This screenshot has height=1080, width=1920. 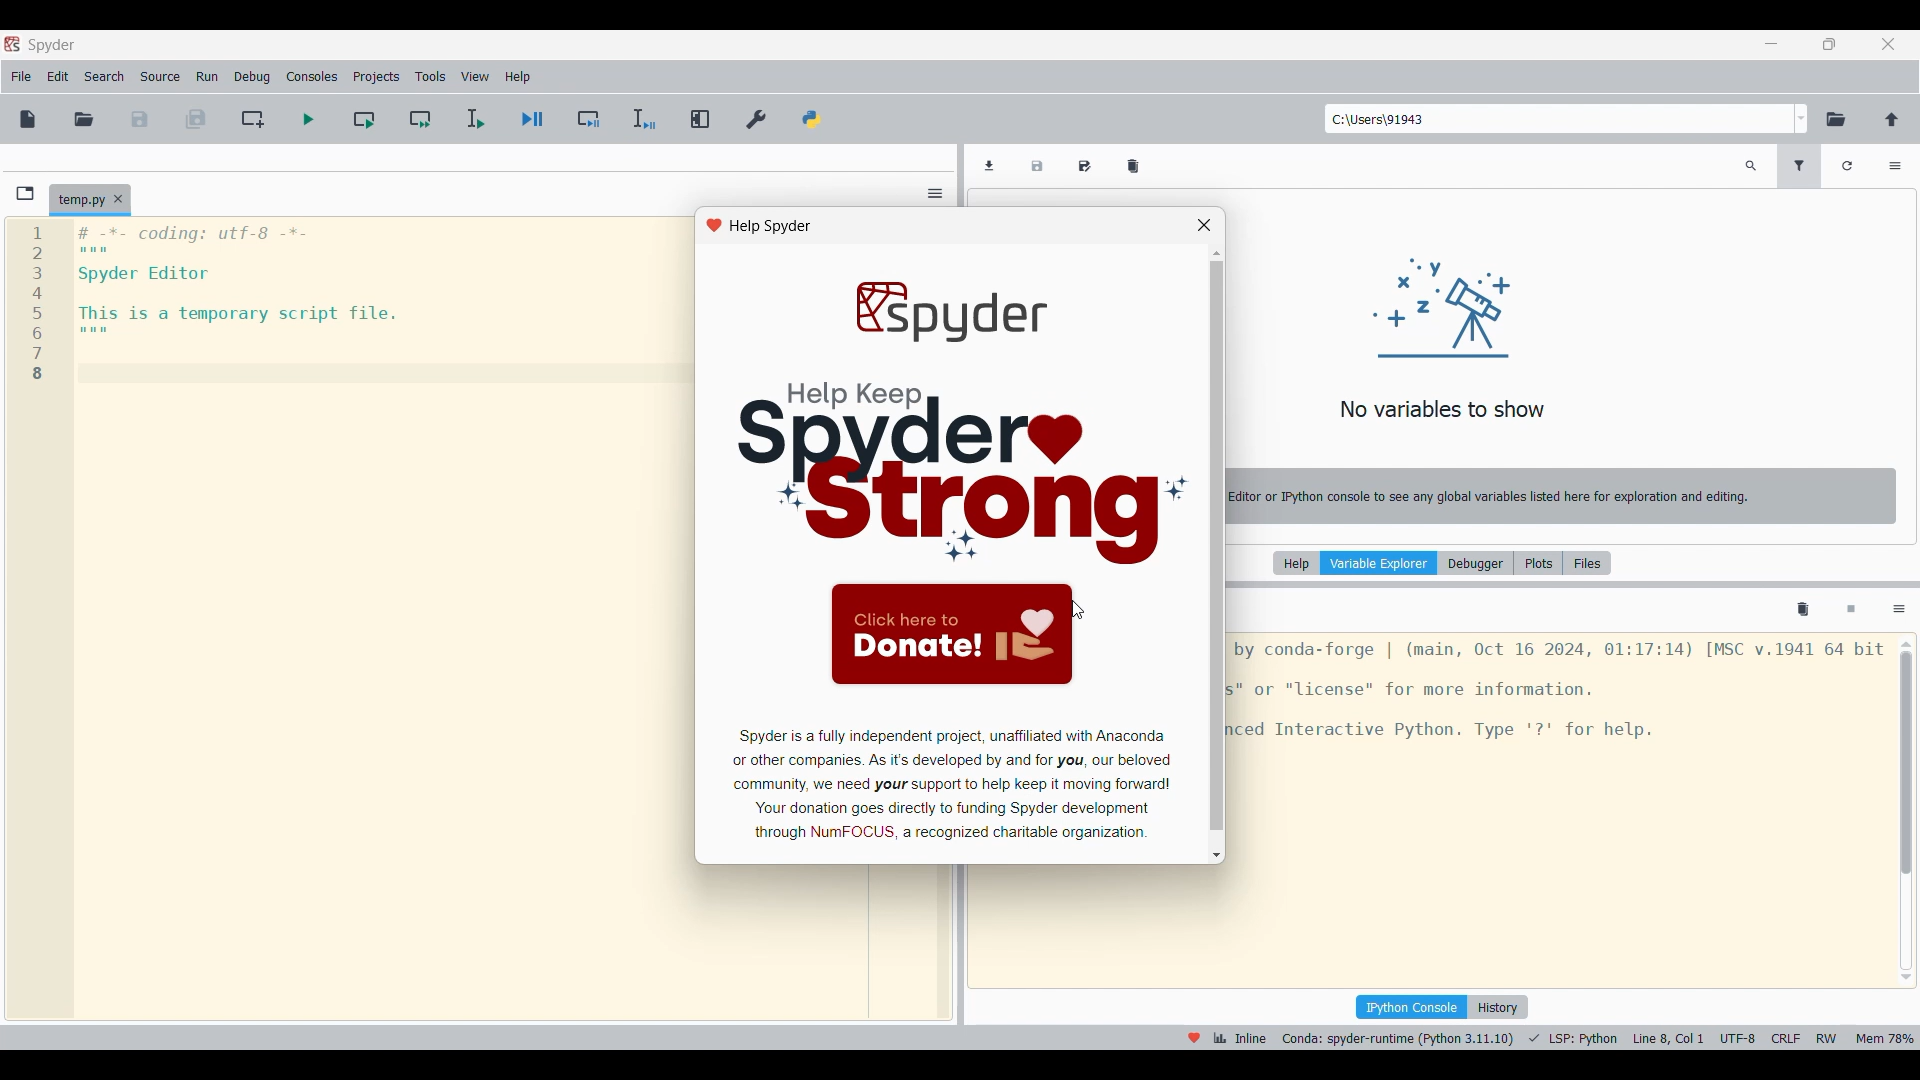 What do you see at coordinates (252, 118) in the screenshot?
I see `Create new cell at current line` at bounding box center [252, 118].